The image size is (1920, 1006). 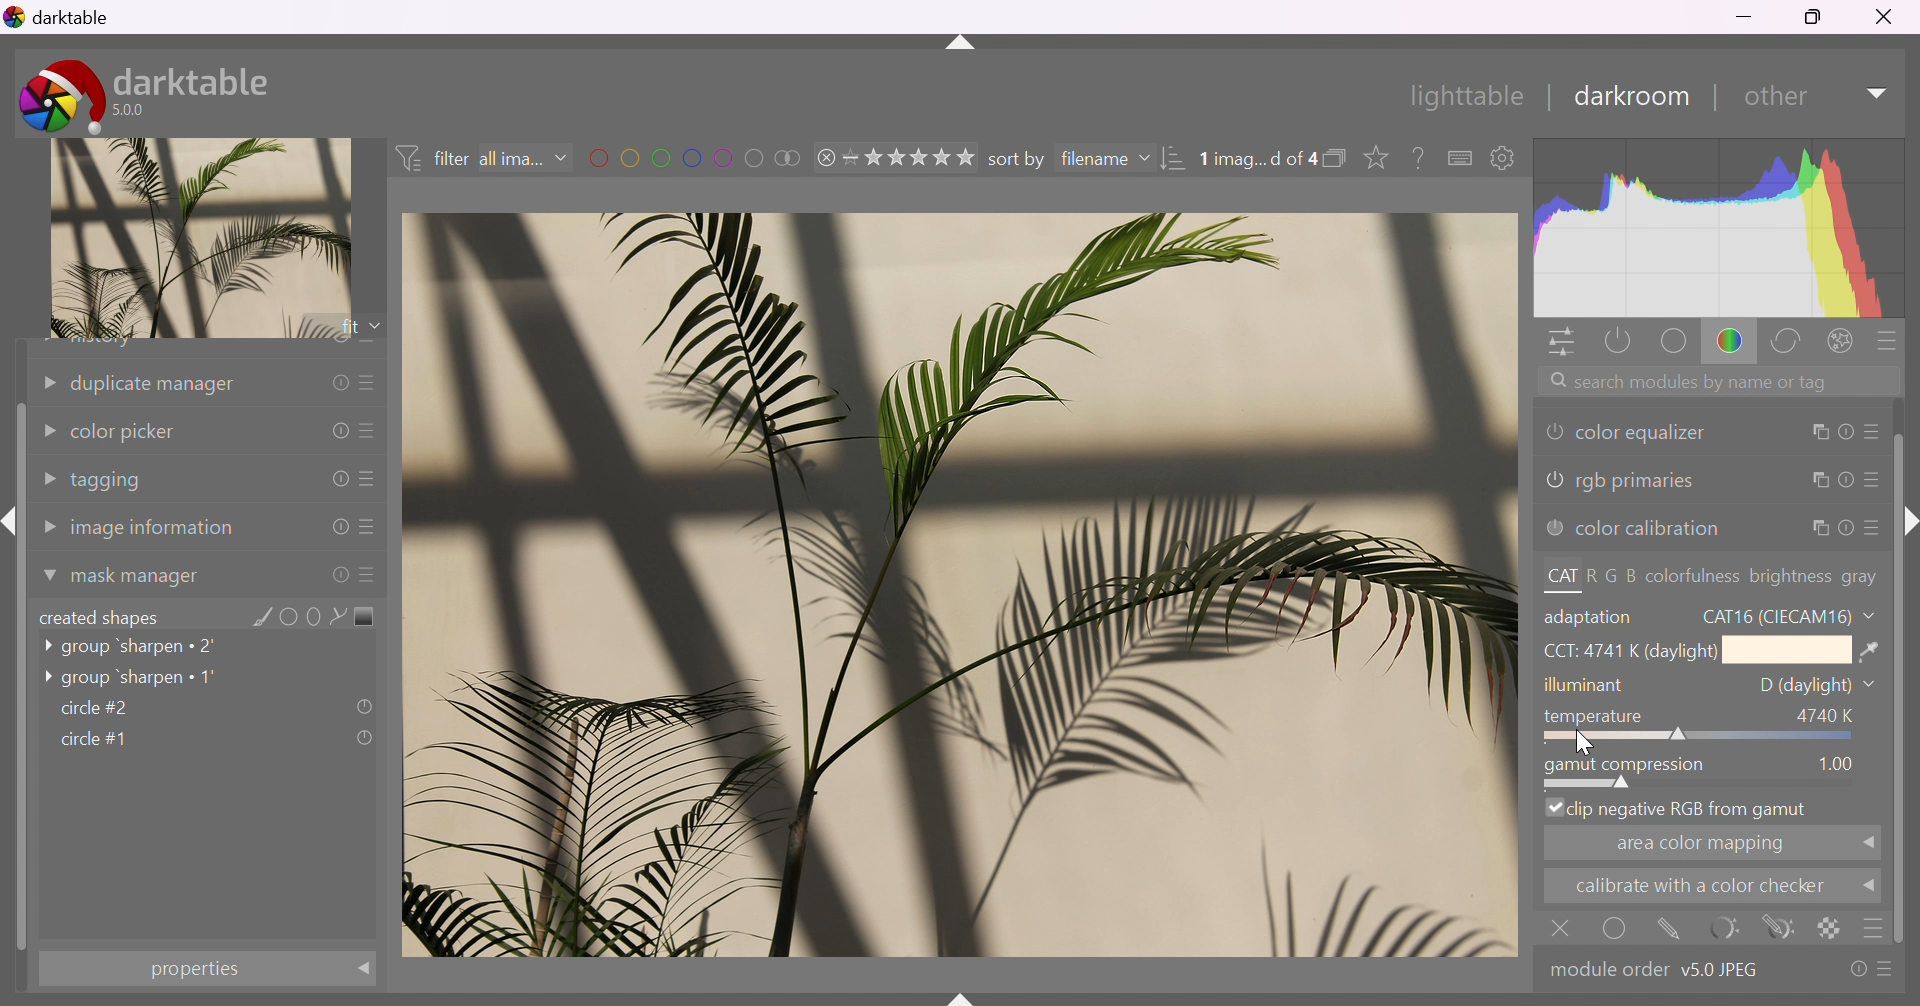 What do you see at coordinates (217, 710) in the screenshot?
I see `circle#2` at bounding box center [217, 710].